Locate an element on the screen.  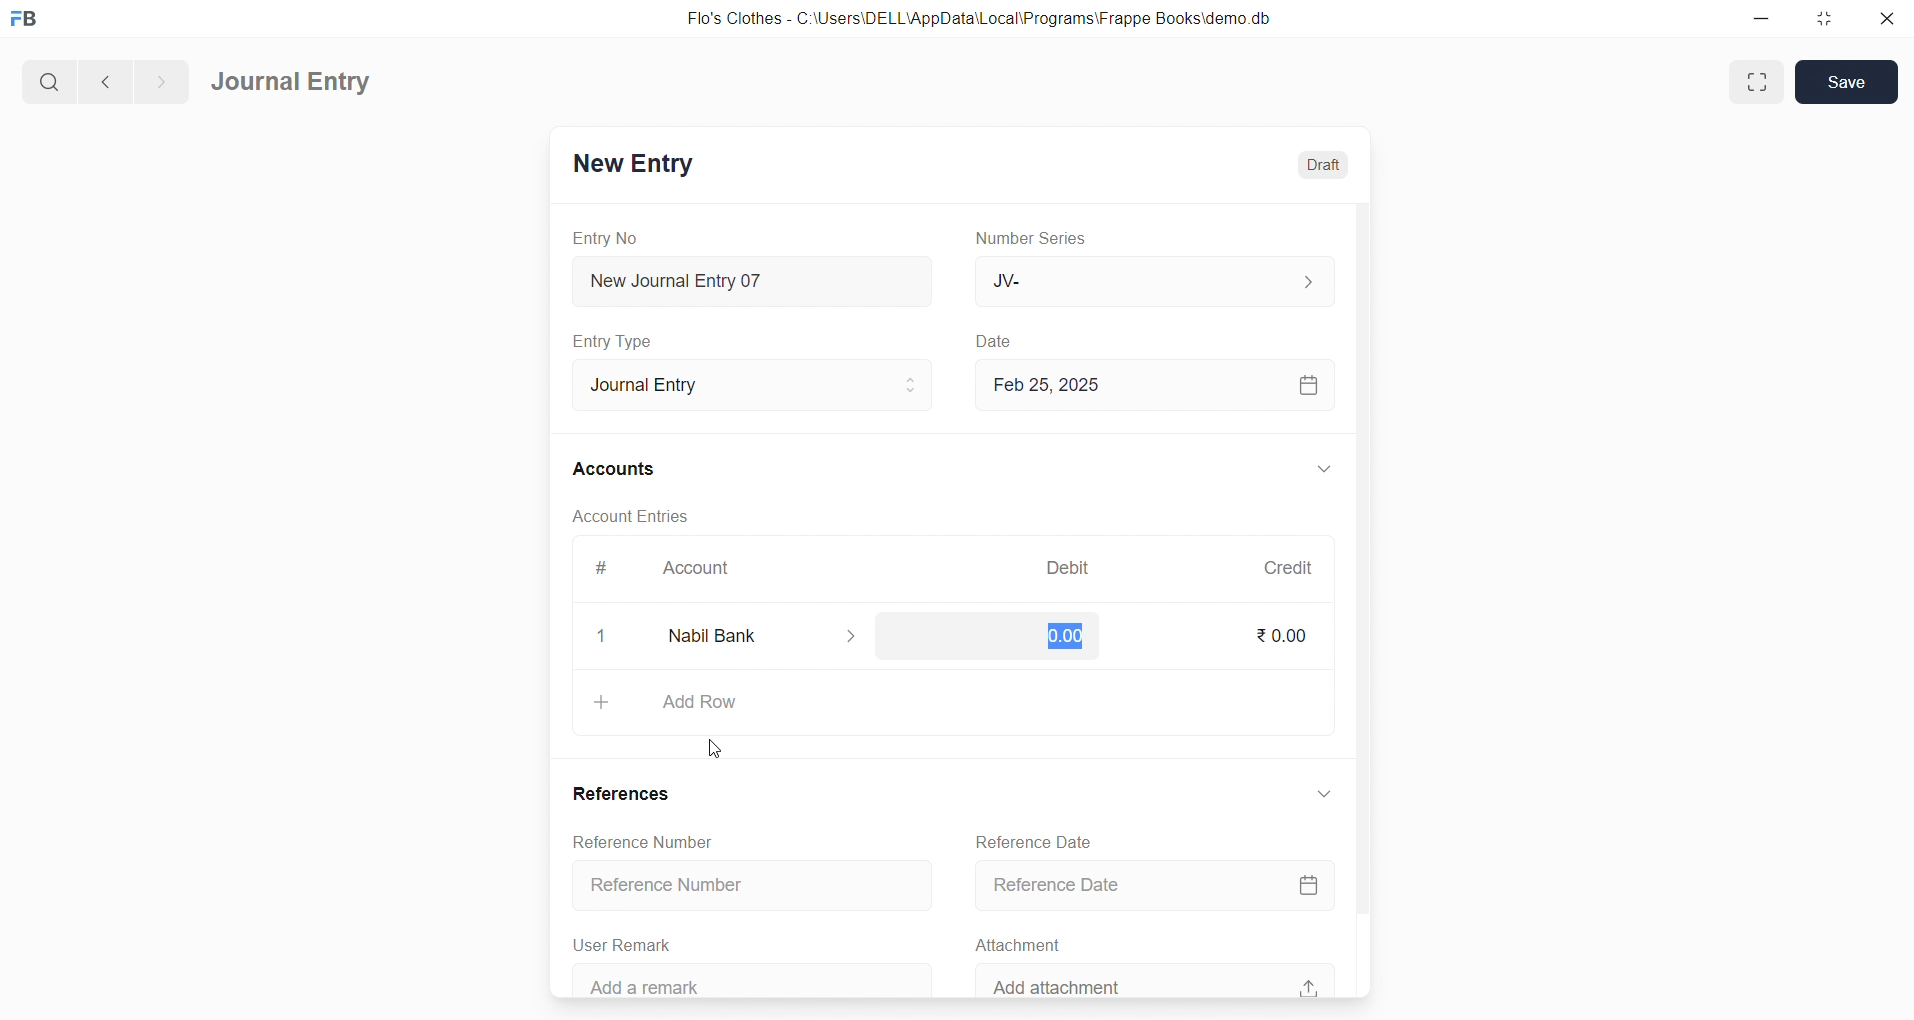
Entry No is located at coordinates (606, 237).